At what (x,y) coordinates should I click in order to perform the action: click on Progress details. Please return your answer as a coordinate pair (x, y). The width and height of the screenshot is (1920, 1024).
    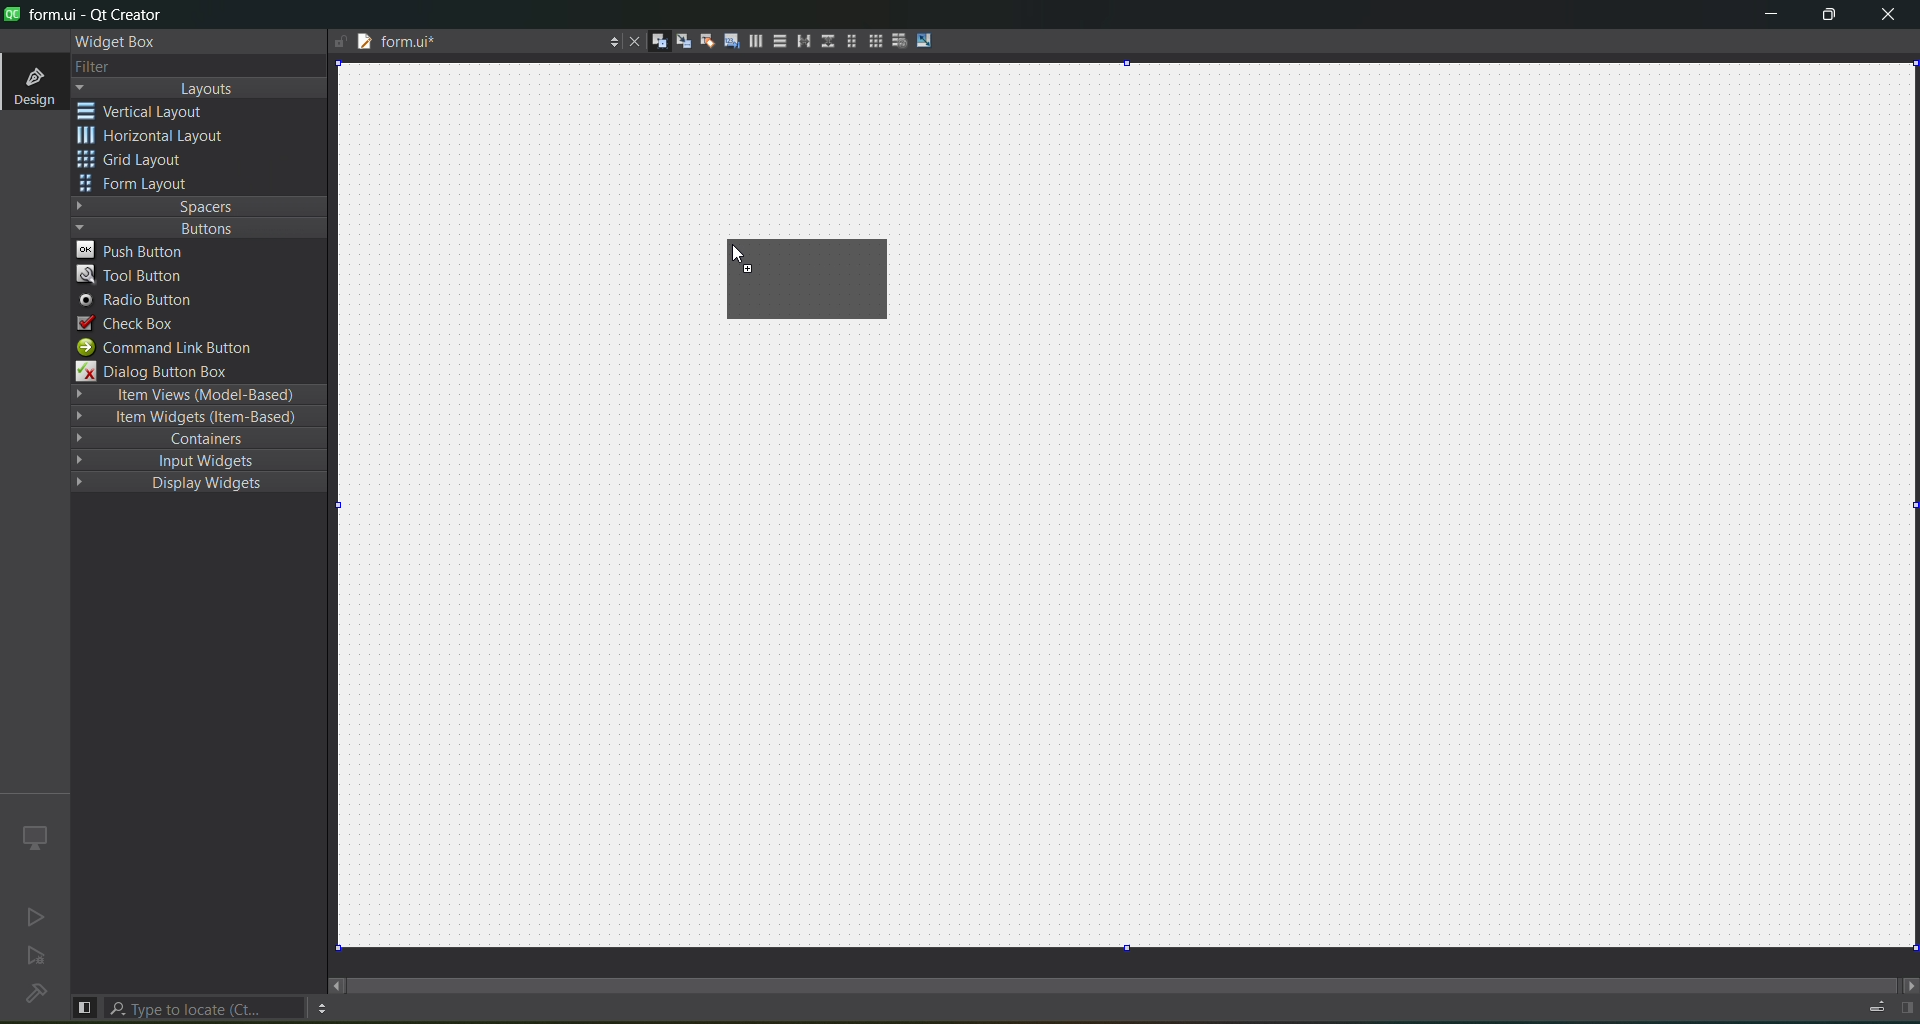
    Looking at the image, I should click on (1867, 1004).